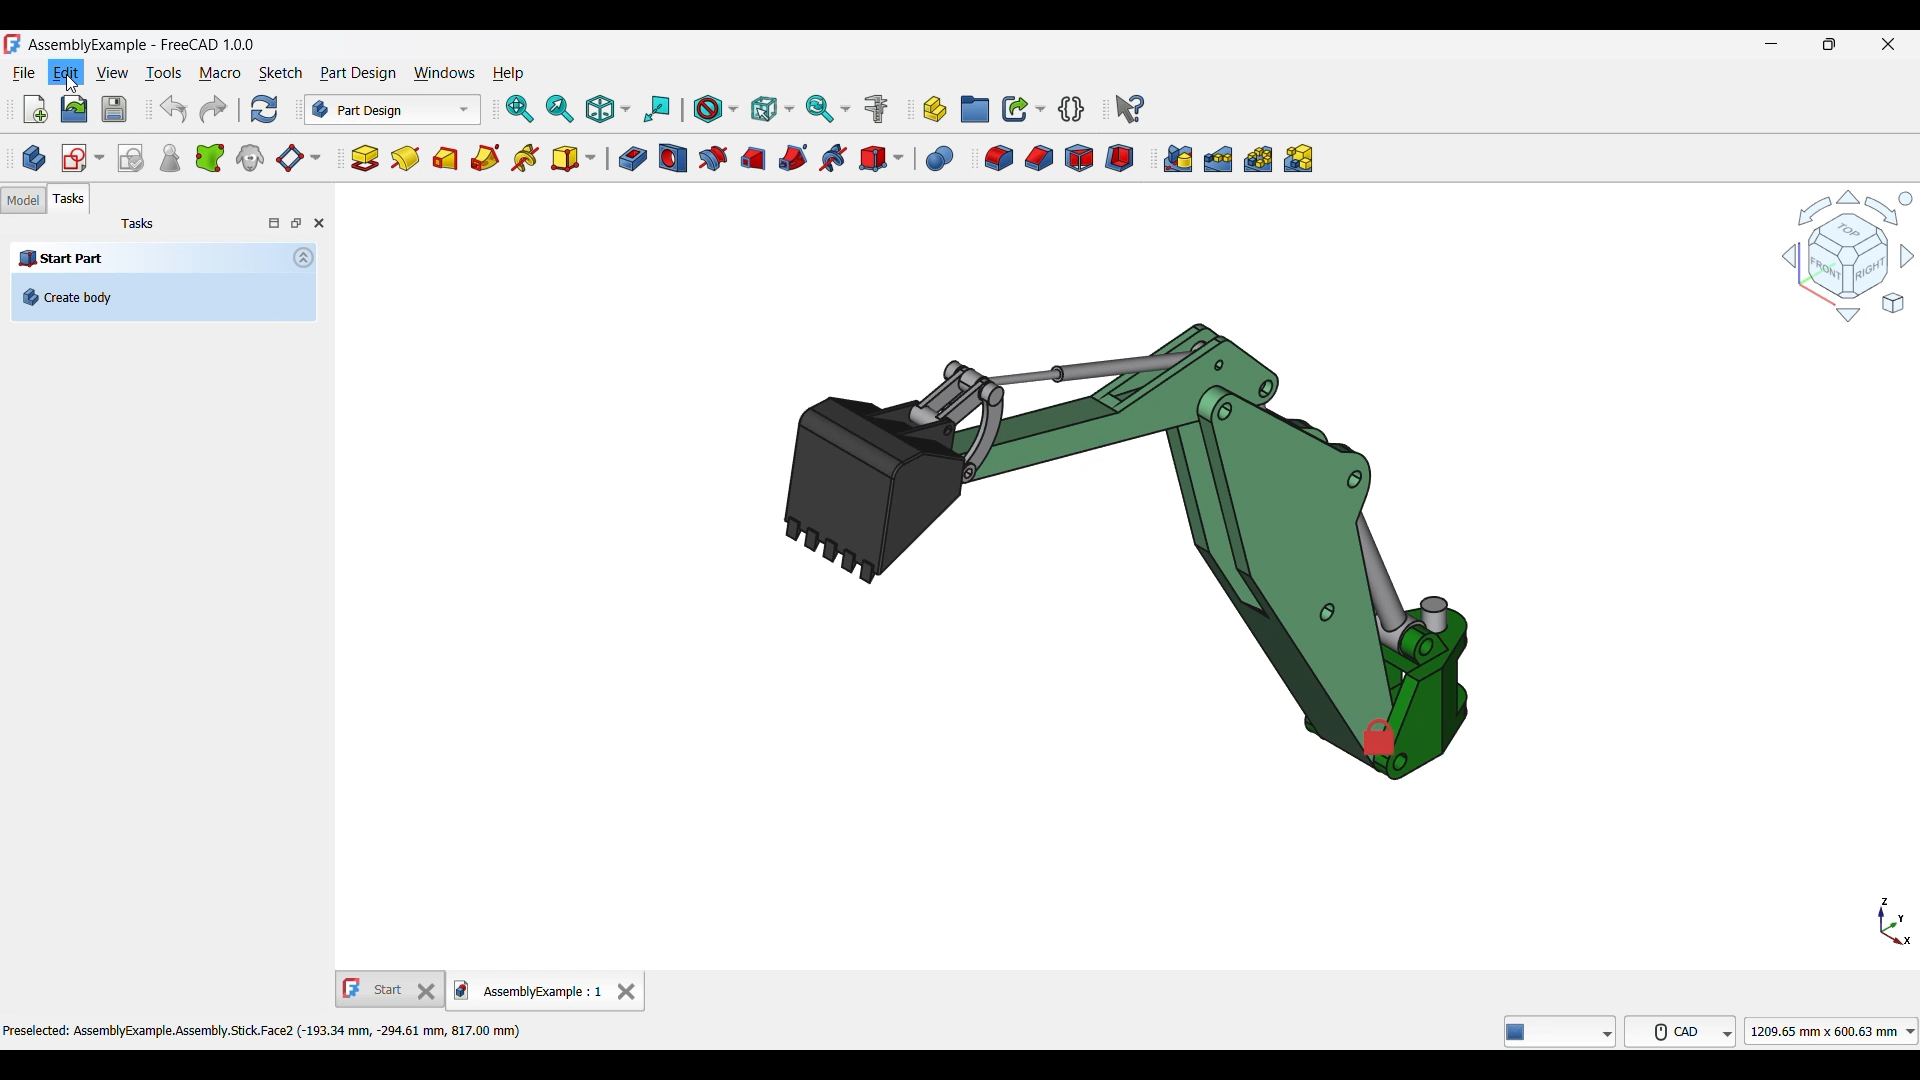  What do you see at coordinates (358, 74) in the screenshot?
I see `Part design menu` at bounding box center [358, 74].